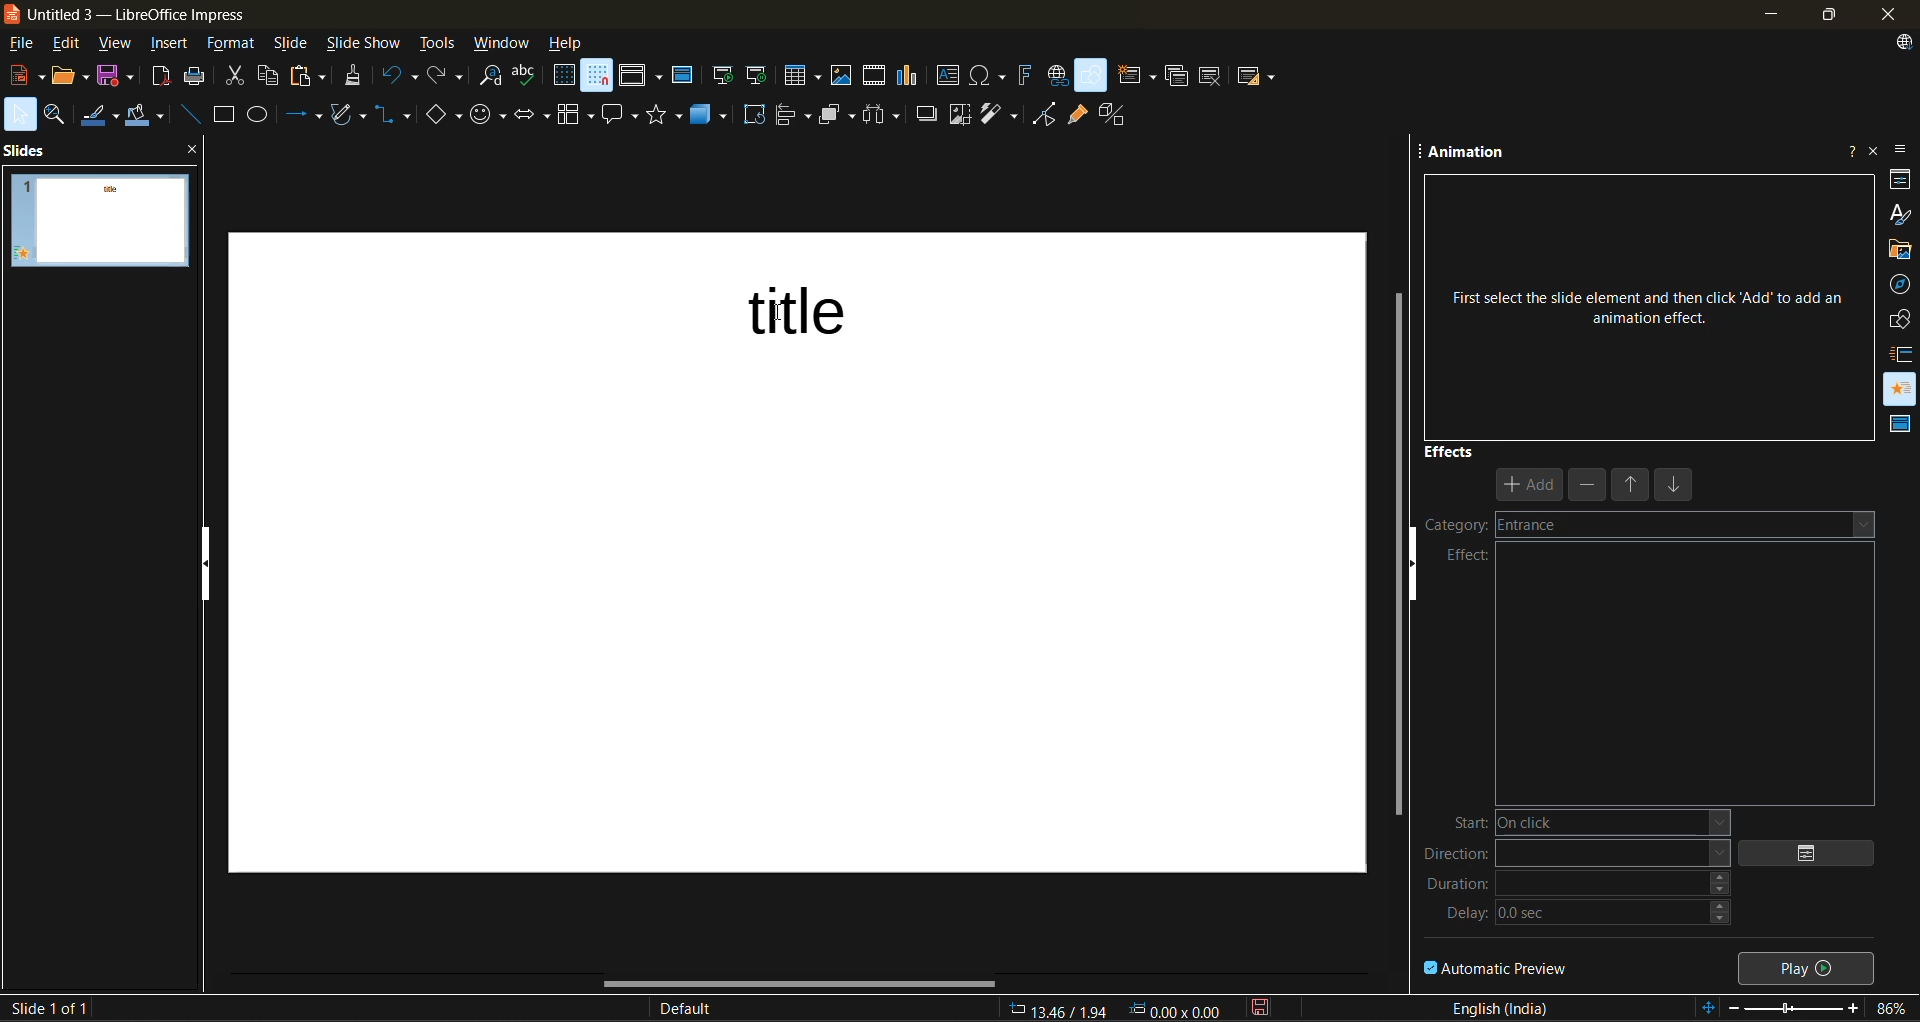  I want to click on slide, so click(293, 46).